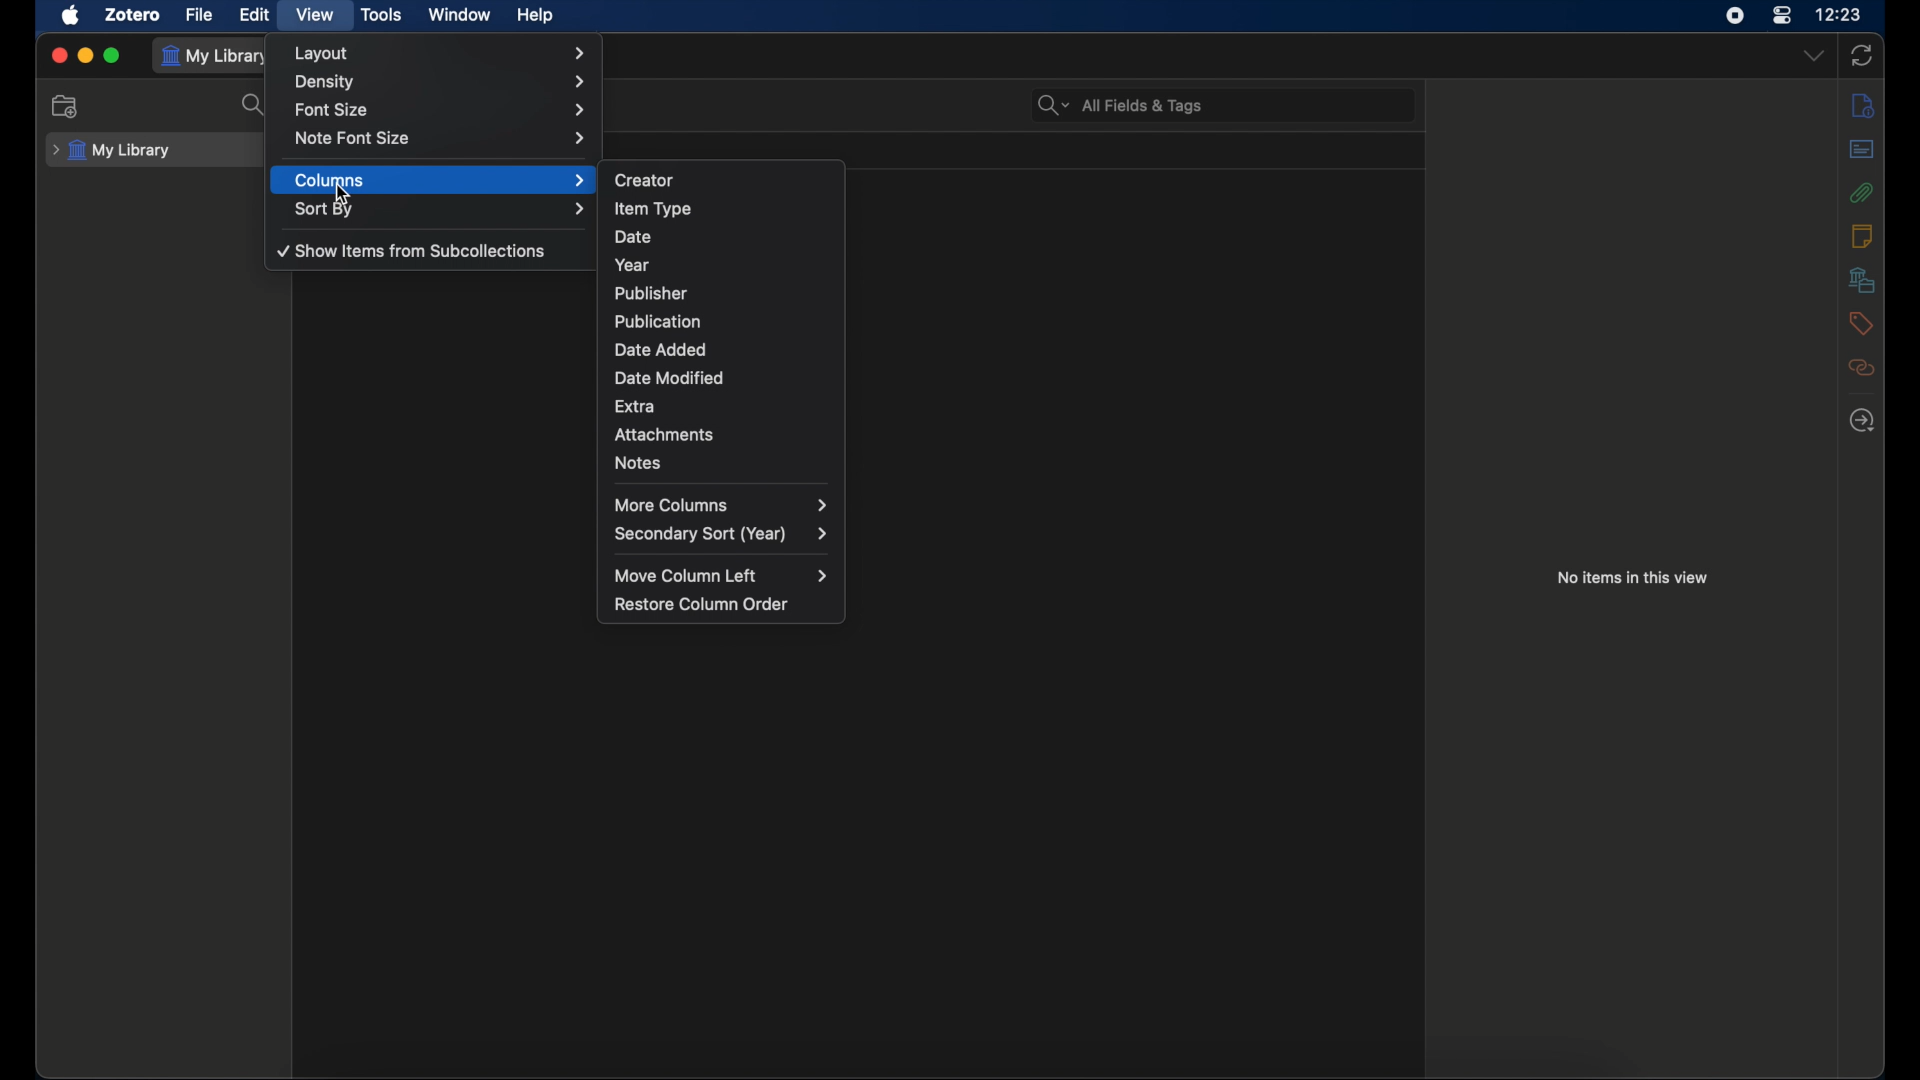 The image size is (1920, 1080). I want to click on screen recorder, so click(1735, 16).